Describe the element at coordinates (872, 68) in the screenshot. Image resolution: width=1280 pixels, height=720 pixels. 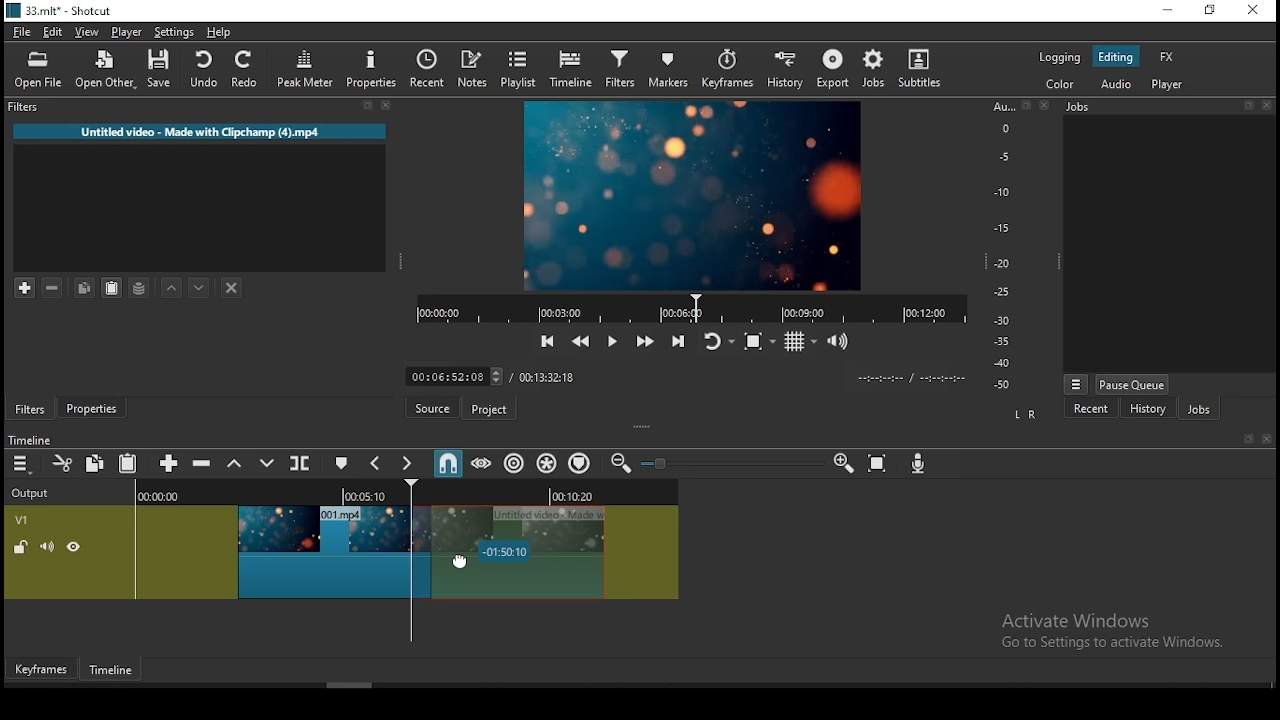
I see `jobs` at that location.